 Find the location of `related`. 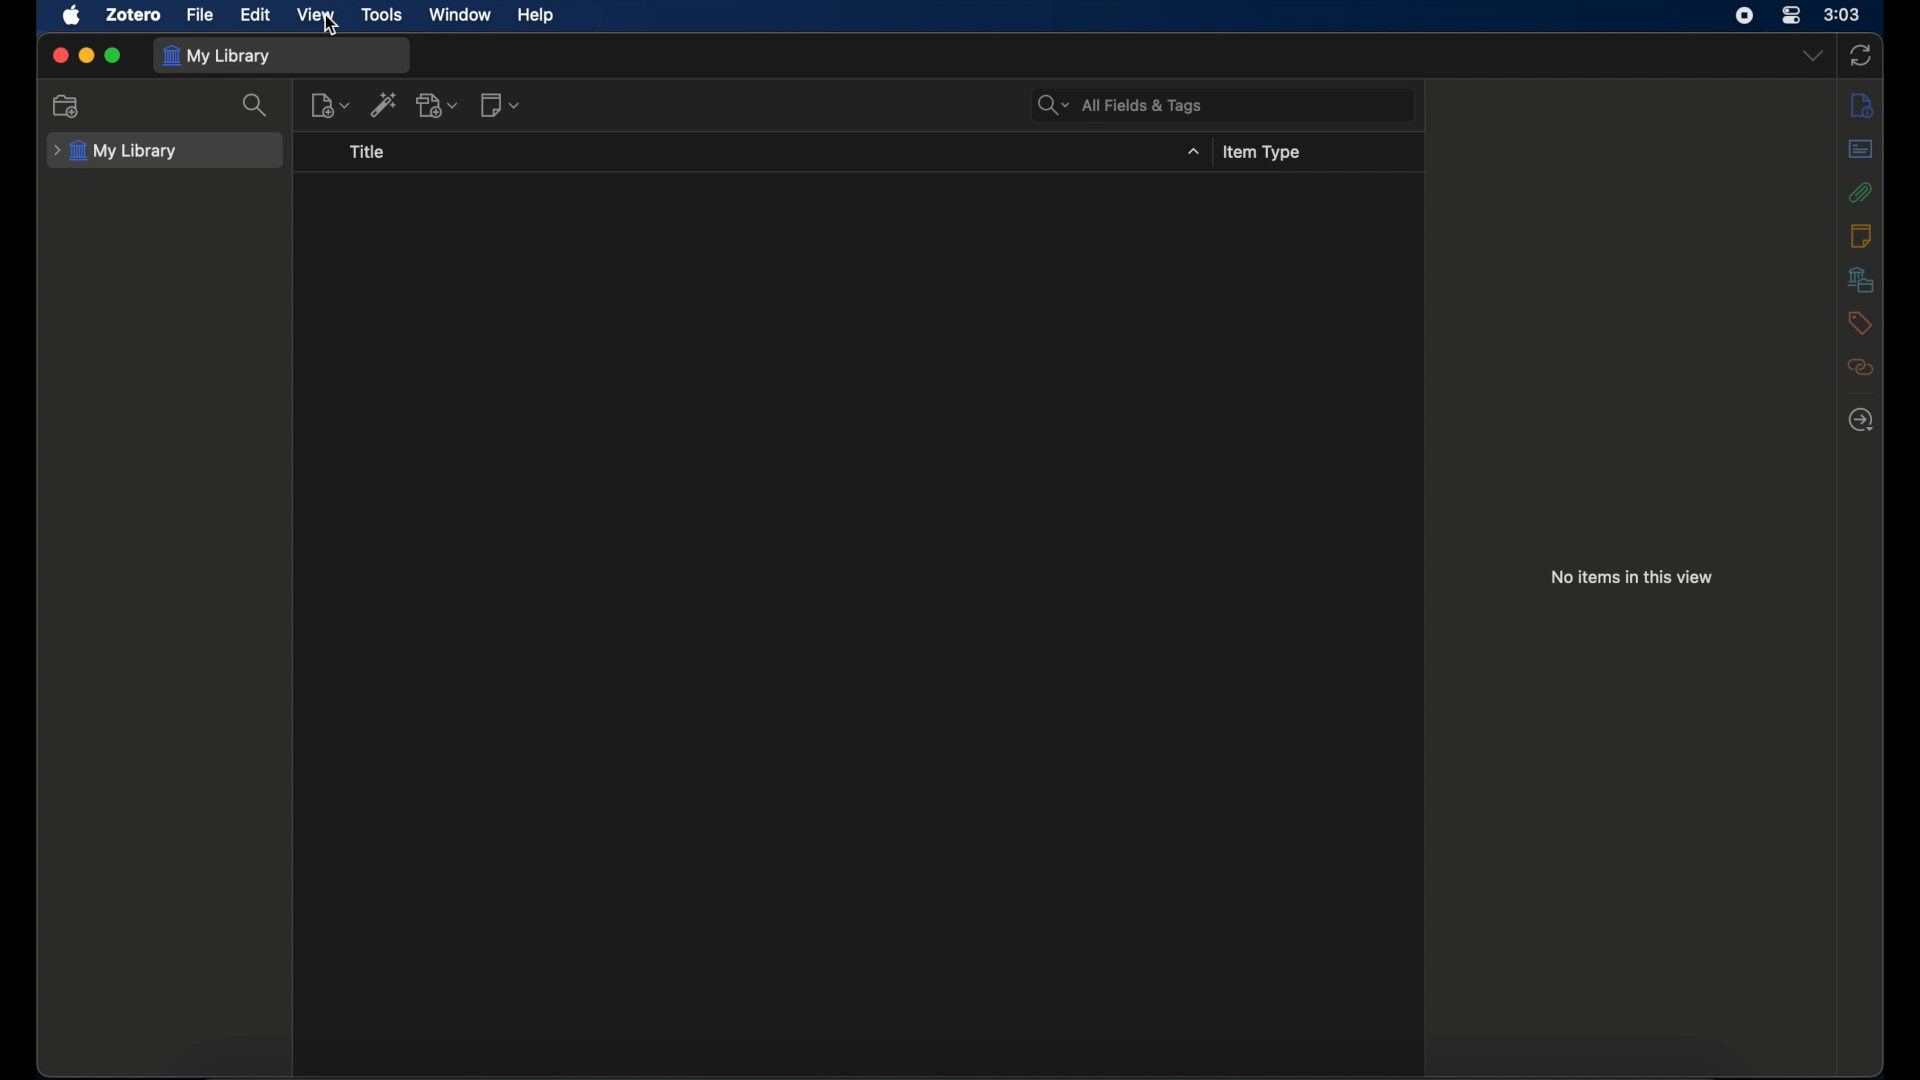

related is located at coordinates (1861, 367).